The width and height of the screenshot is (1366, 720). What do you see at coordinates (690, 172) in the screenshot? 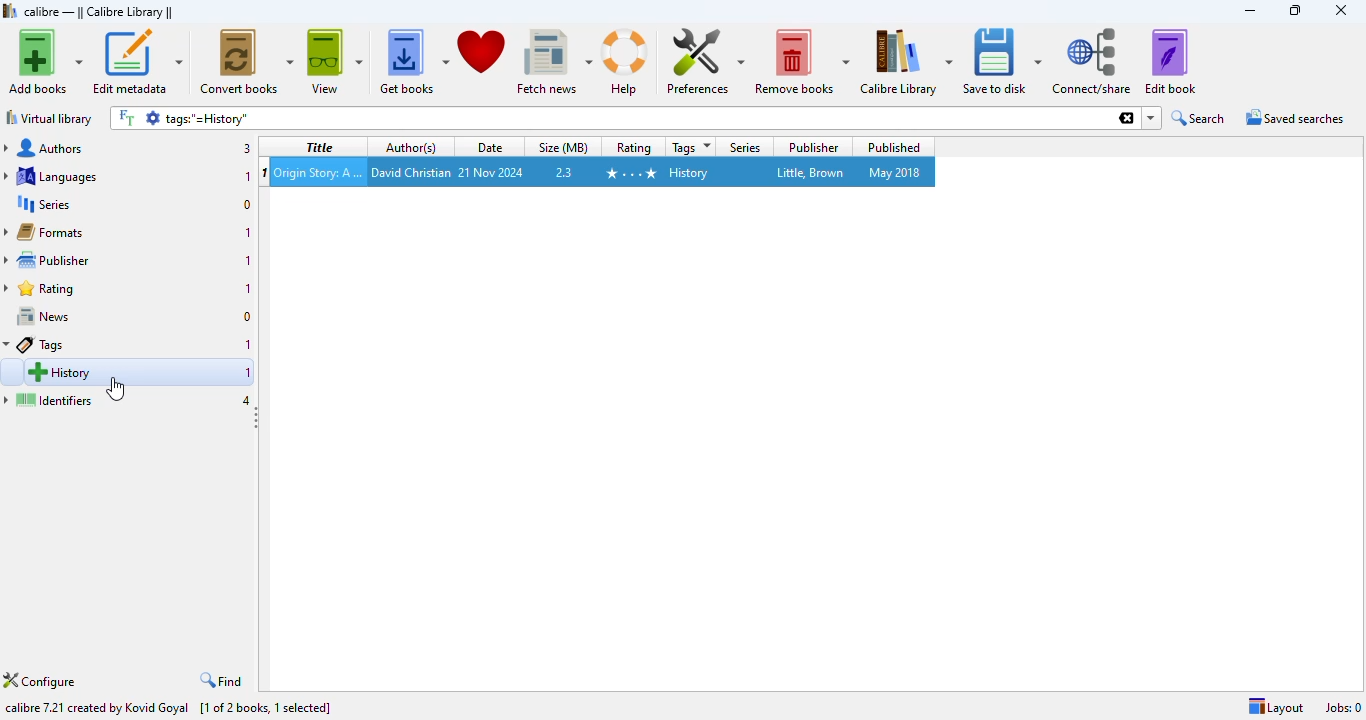
I see `history ` at bounding box center [690, 172].